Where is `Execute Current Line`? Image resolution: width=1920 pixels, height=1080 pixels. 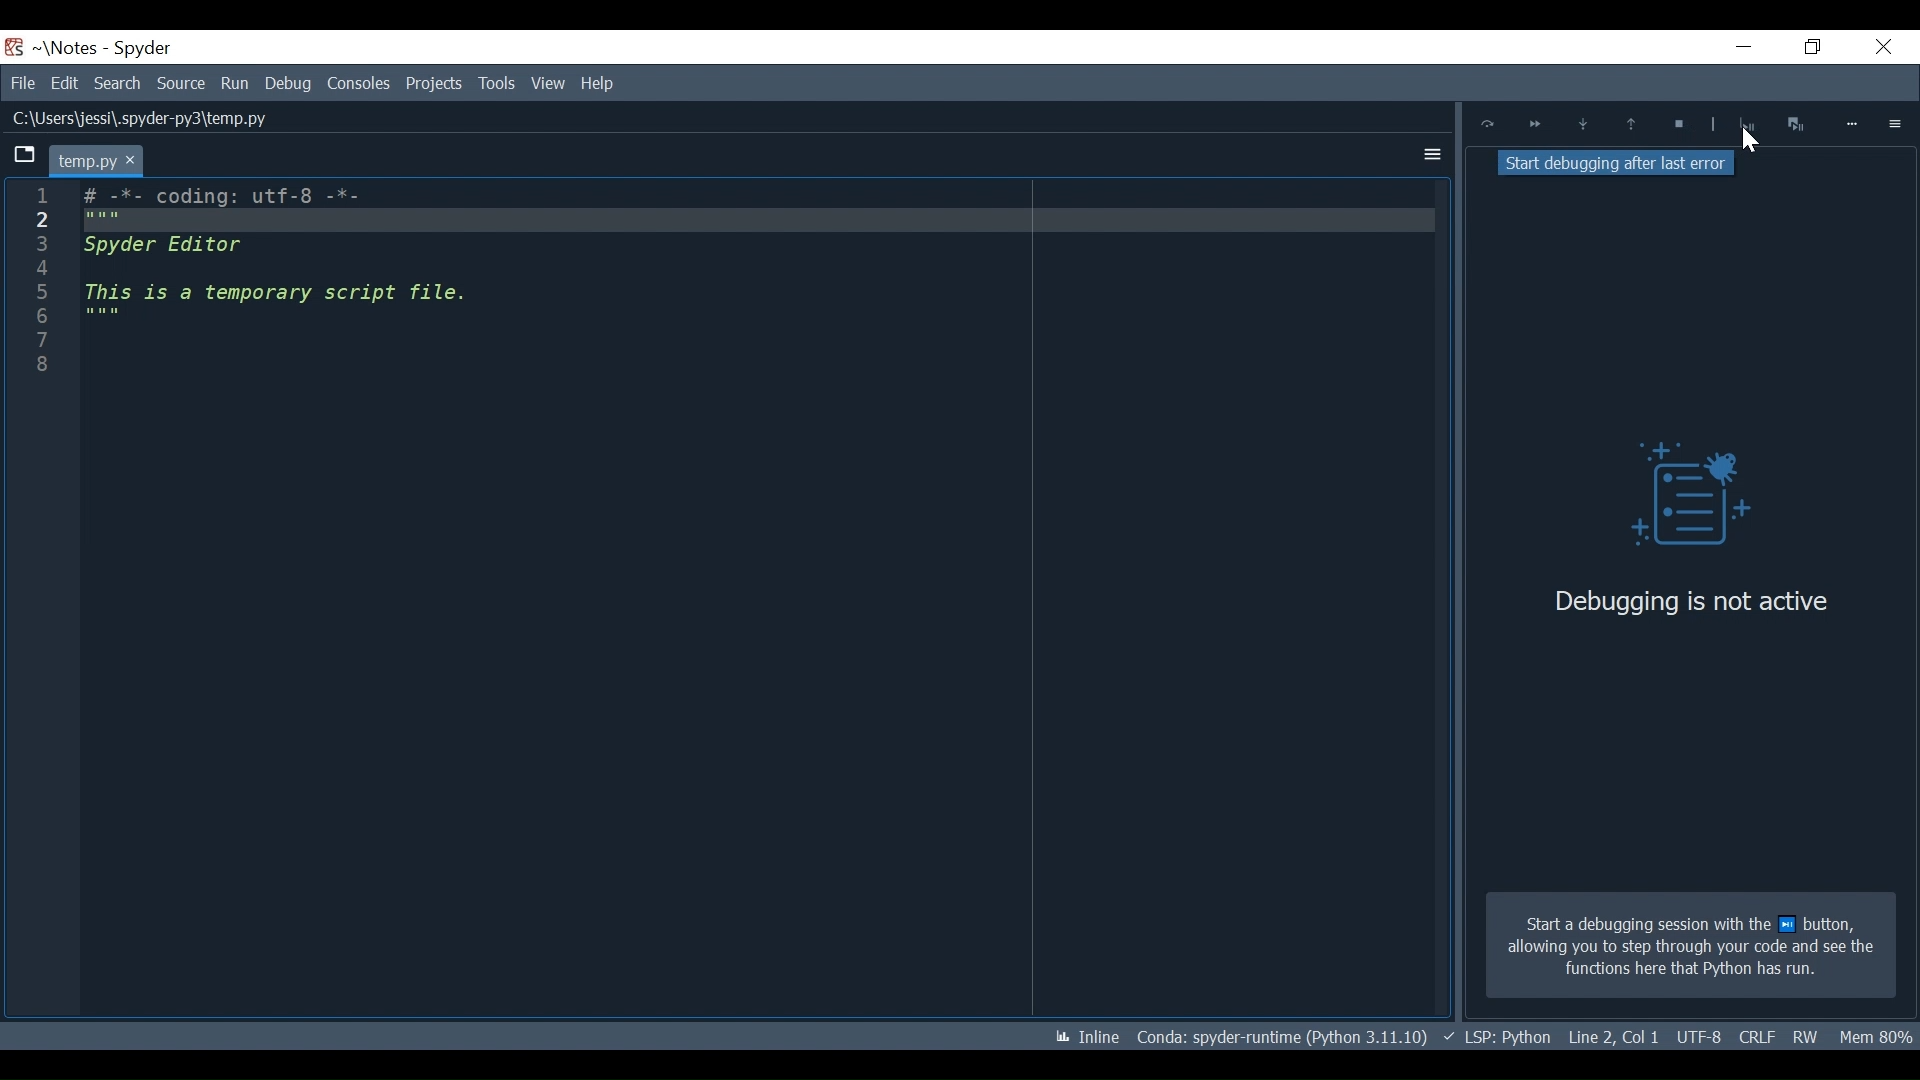
Execute Current Line is located at coordinates (1488, 124).